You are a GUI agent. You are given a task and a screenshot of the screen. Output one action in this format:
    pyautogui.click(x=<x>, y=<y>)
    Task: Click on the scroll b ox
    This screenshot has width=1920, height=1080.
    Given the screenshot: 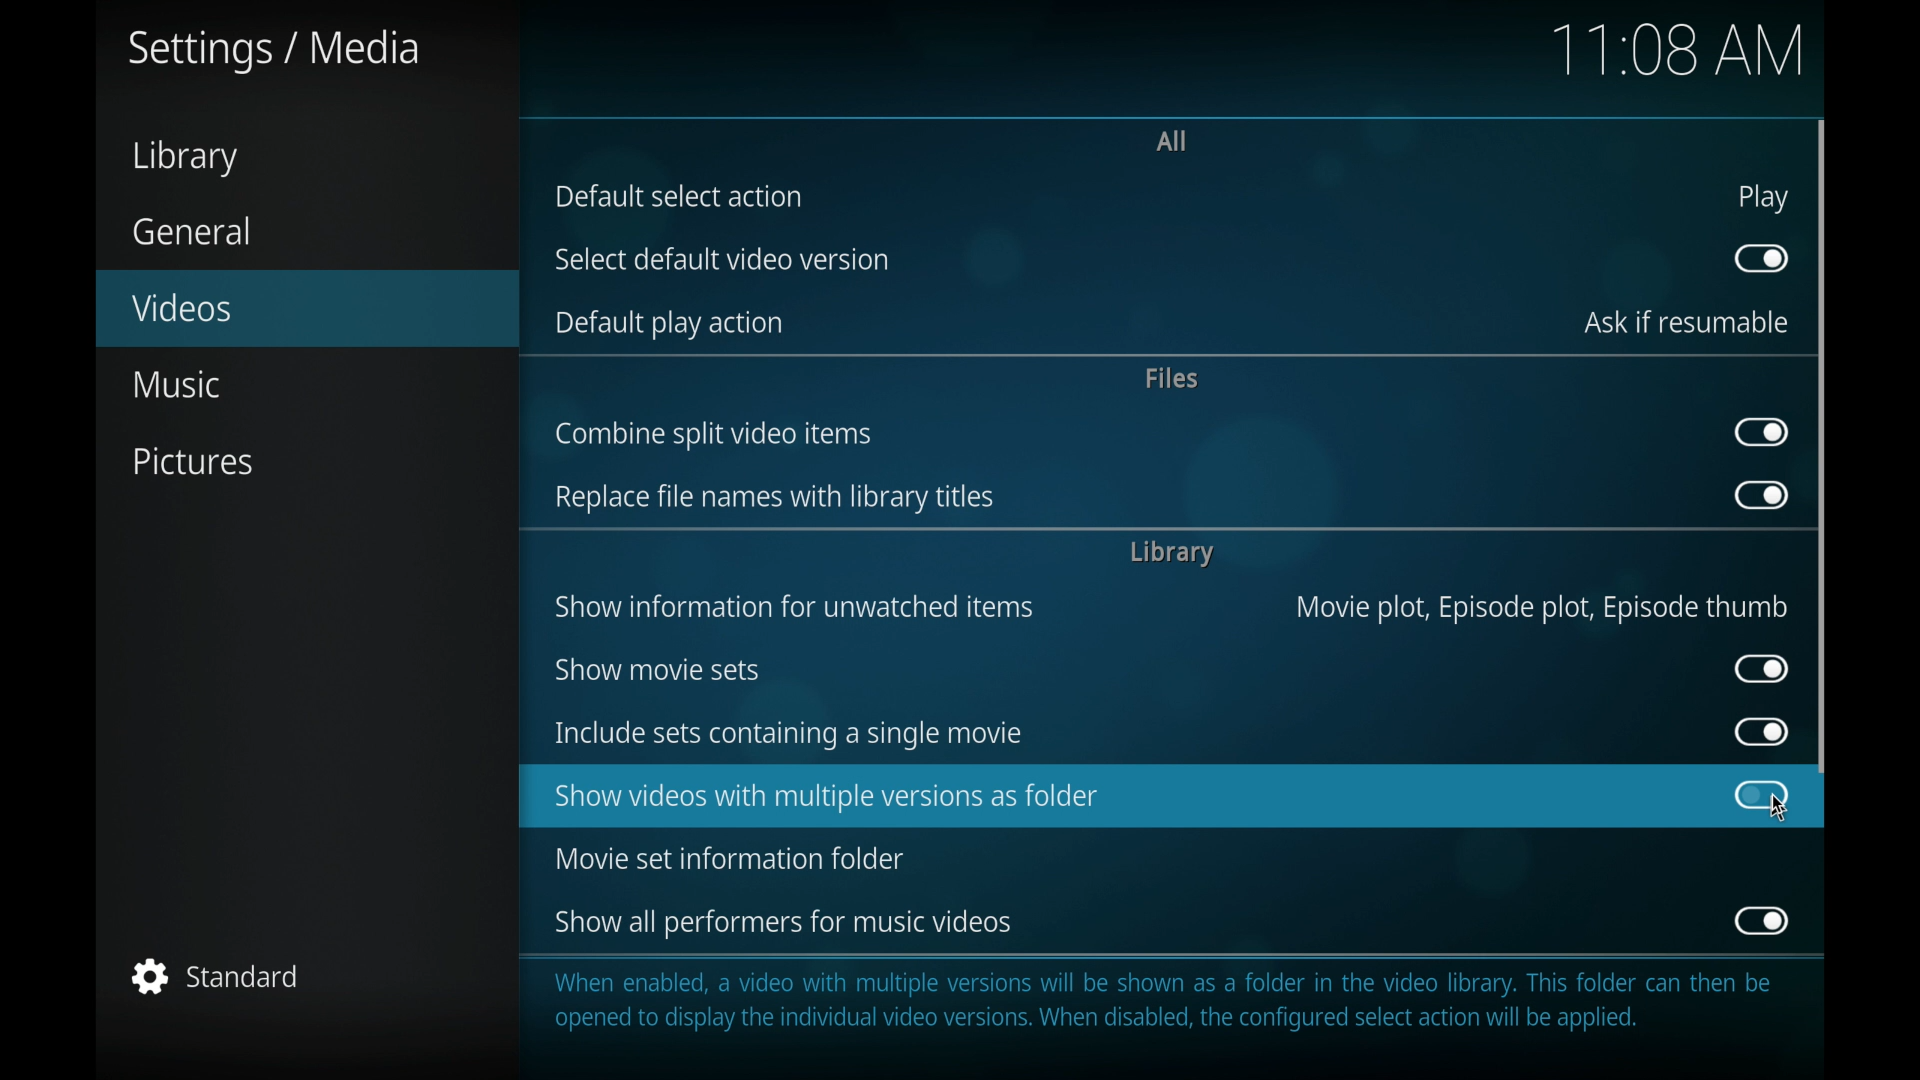 What is the action you would take?
    pyautogui.click(x=1823, y=446)
    